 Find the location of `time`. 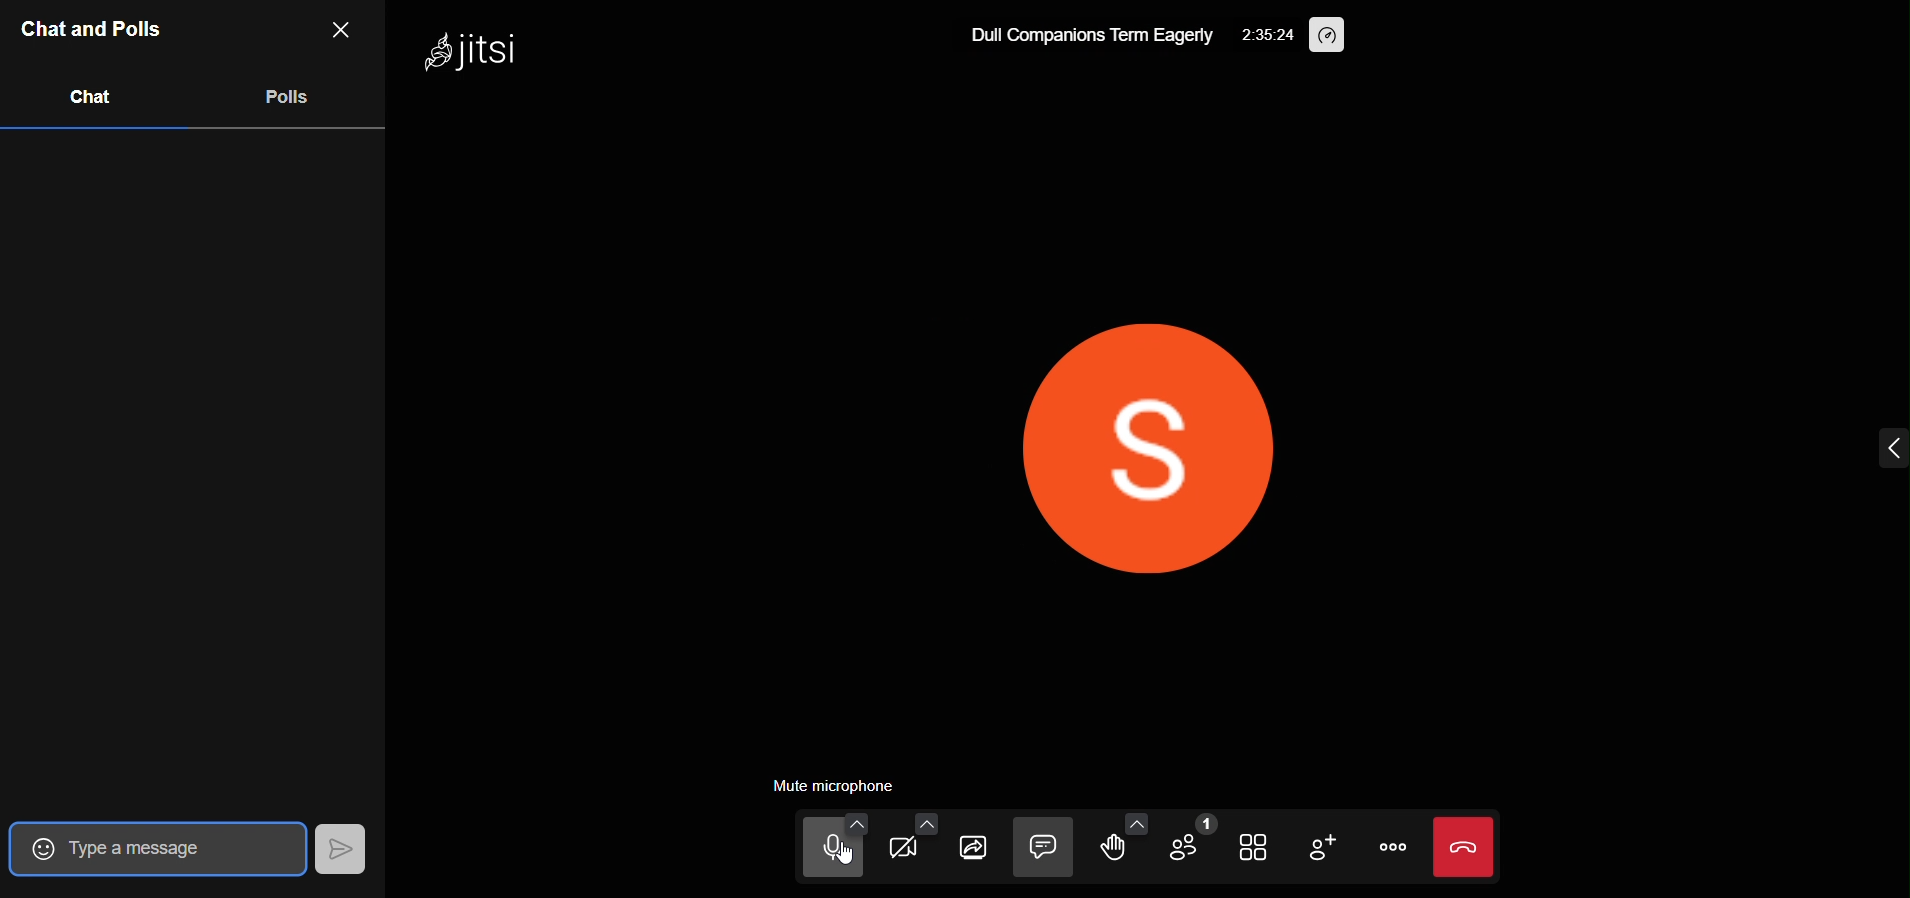

time is located at coordinates (1265, 33).